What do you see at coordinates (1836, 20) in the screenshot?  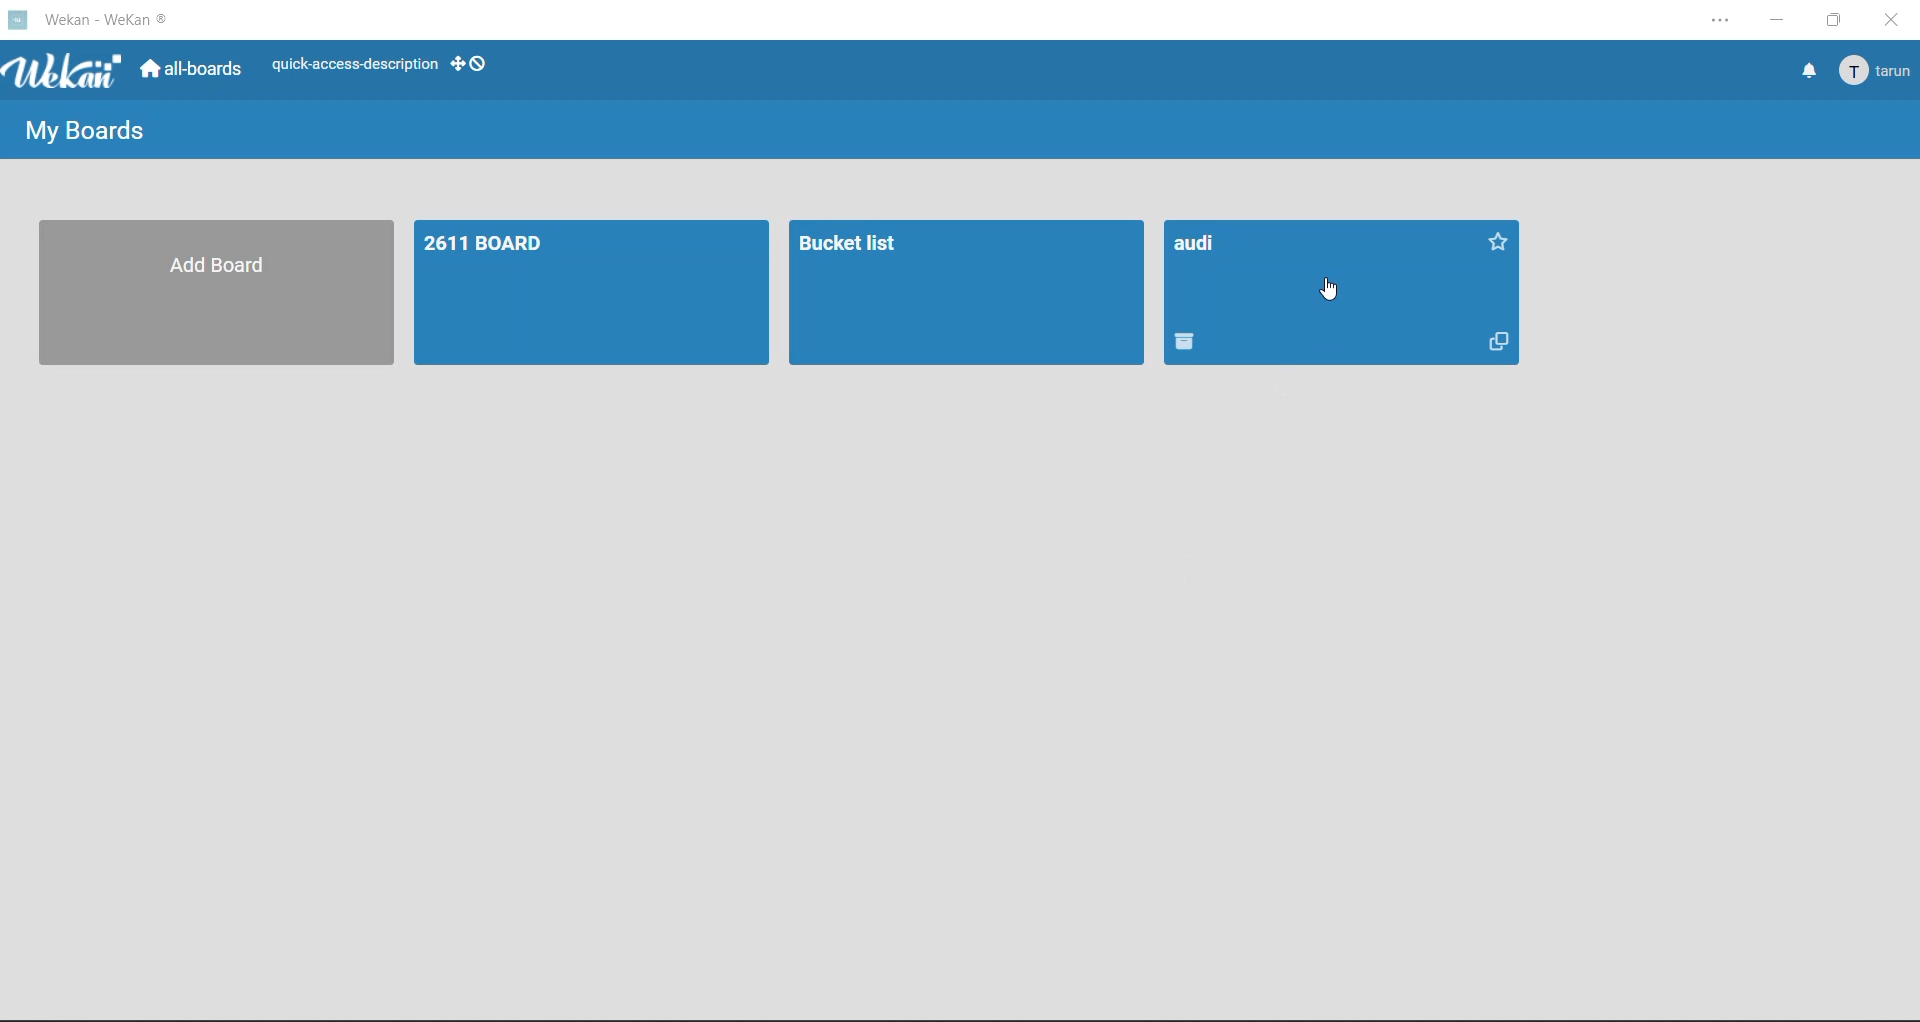 I see `maximize` at bounding box center [1836, 20].